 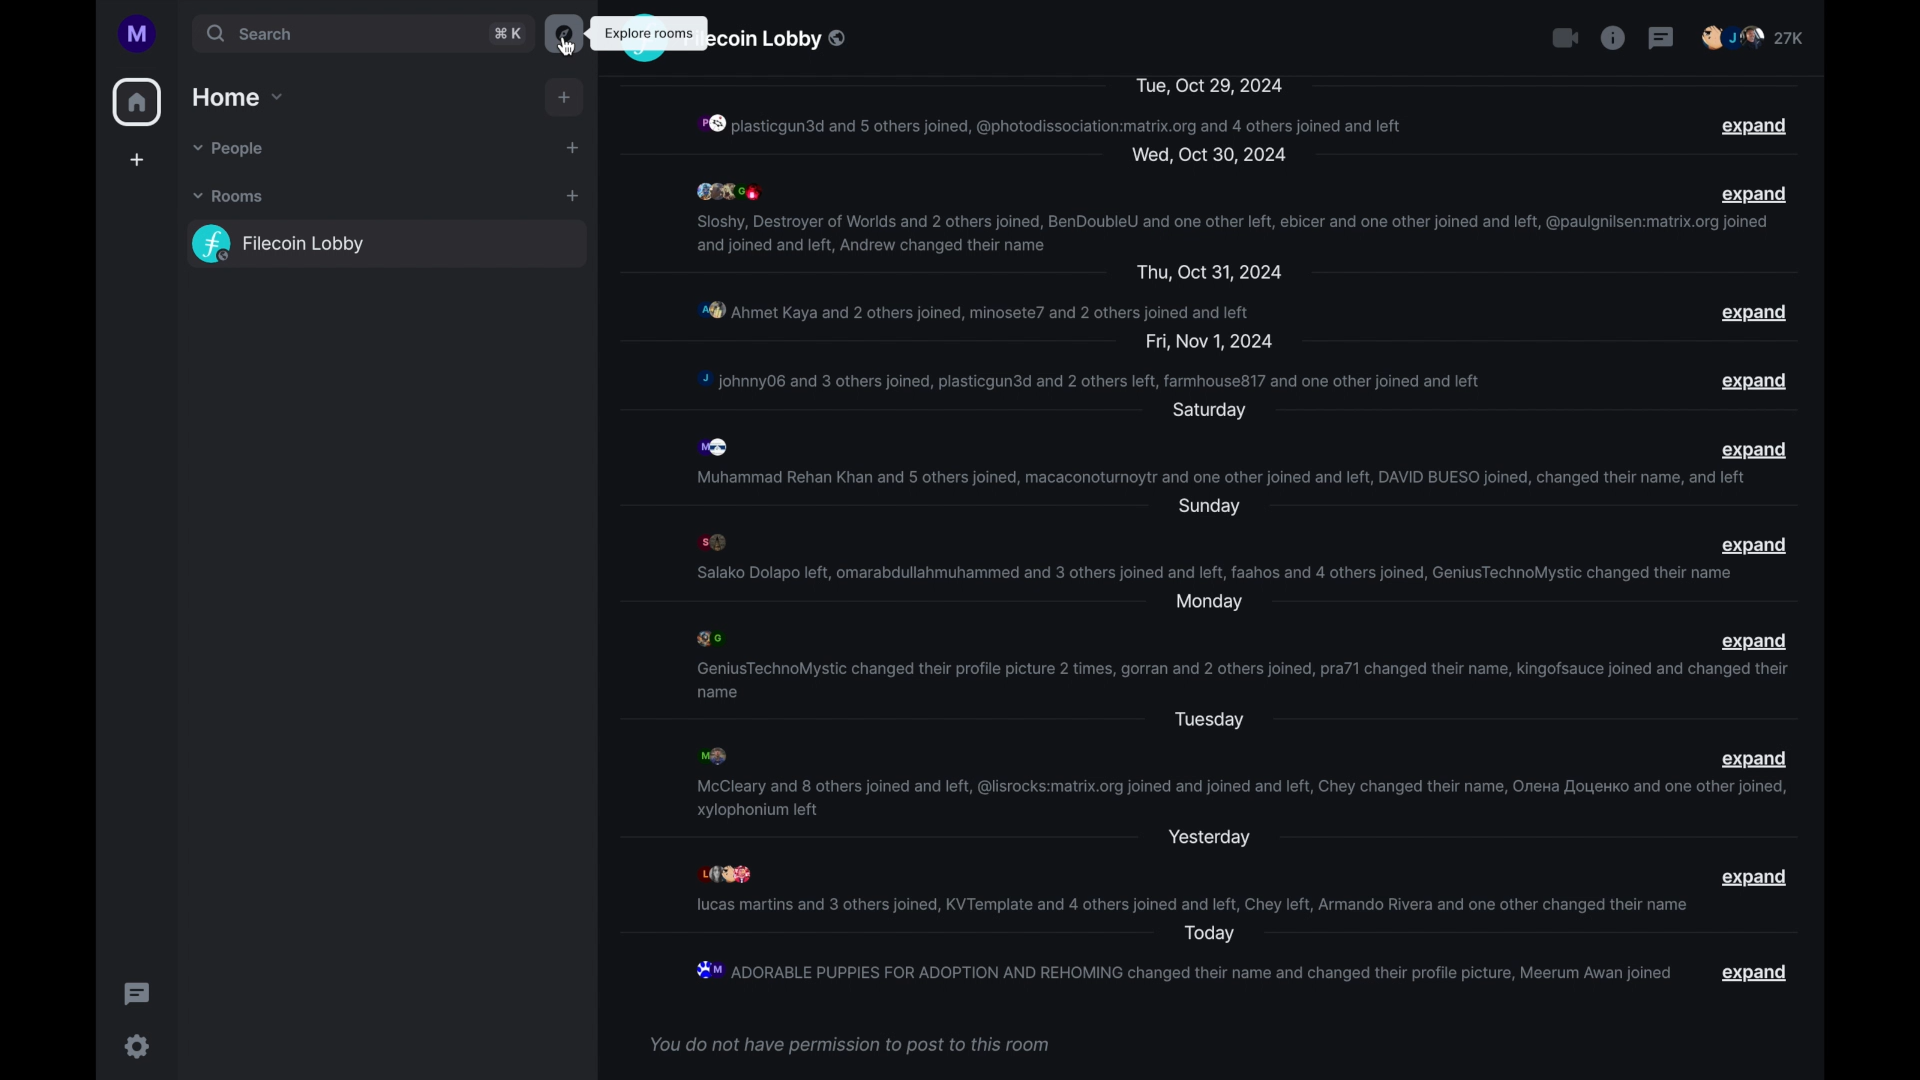 What do you see at coordinates (231, 151) in the screenshot?
I see `people dropdown` at bounding box center [231, 151].